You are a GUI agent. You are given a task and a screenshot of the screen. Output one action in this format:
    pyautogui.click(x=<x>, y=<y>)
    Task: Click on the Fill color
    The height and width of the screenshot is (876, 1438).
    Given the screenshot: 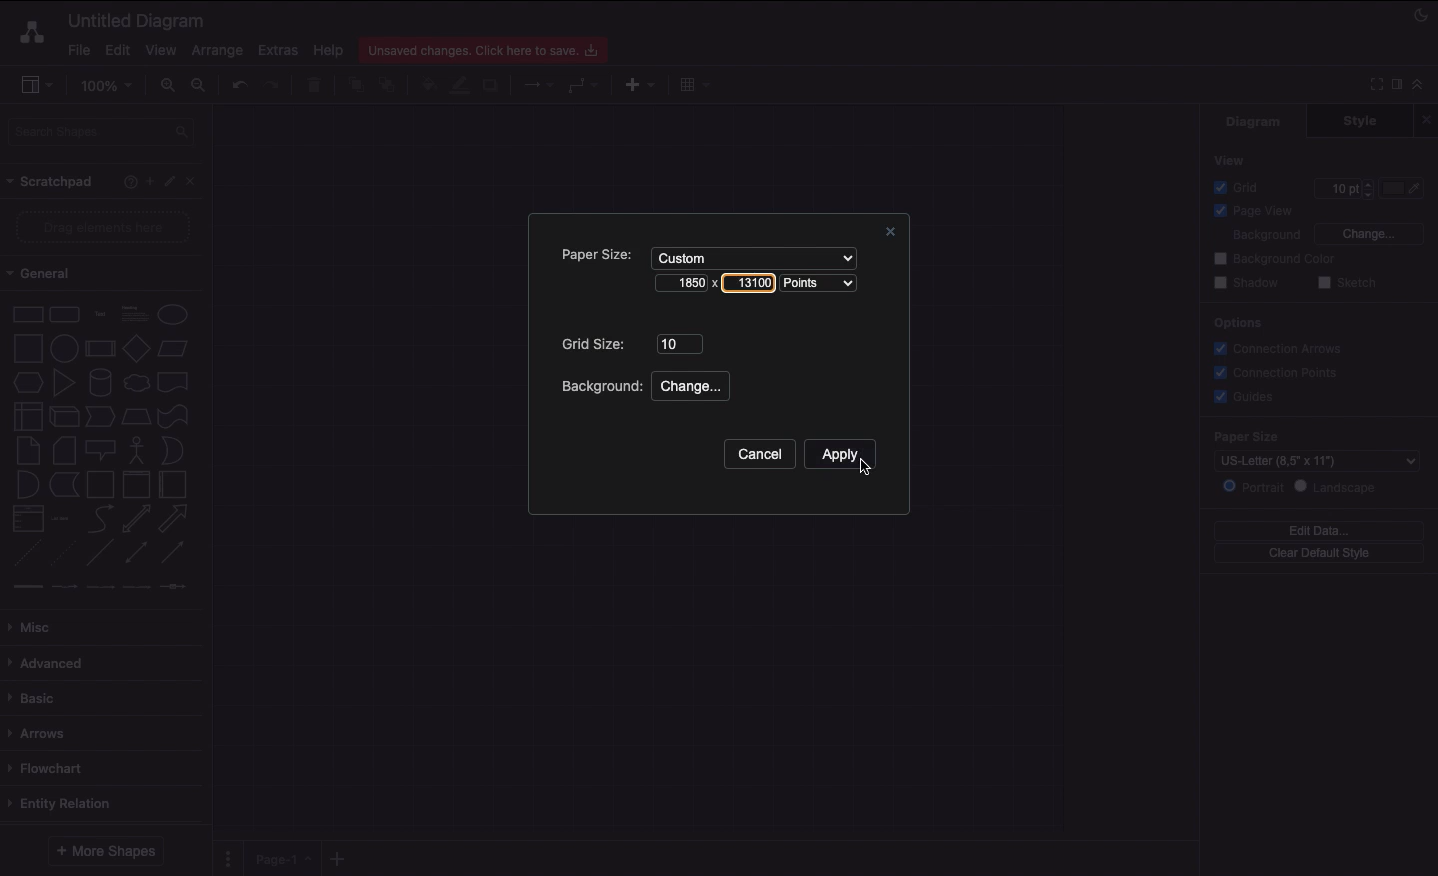 What is the action you would take?
    pyautogui.click(x=427, y=87)
    